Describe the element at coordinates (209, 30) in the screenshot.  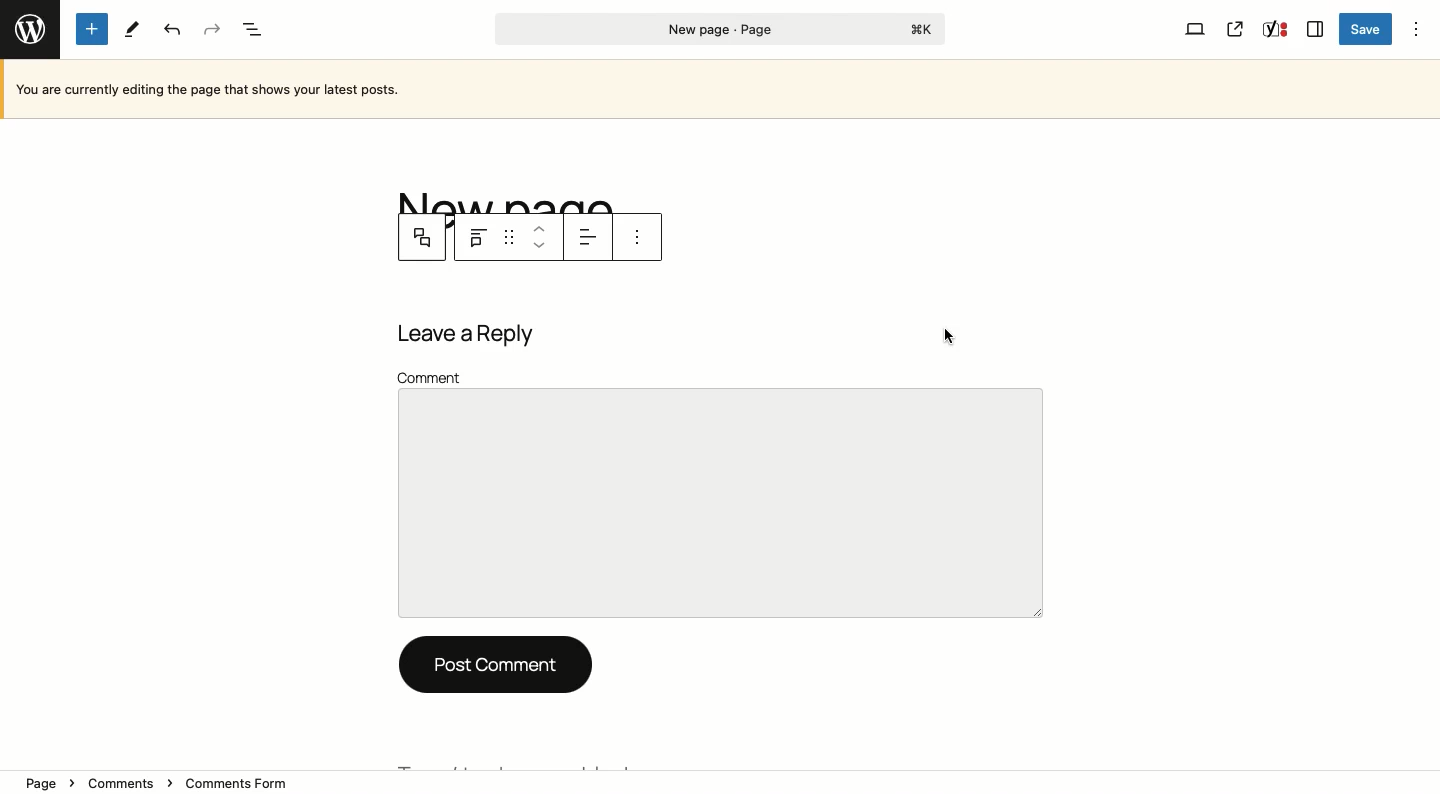
I see `Redo` at that location.